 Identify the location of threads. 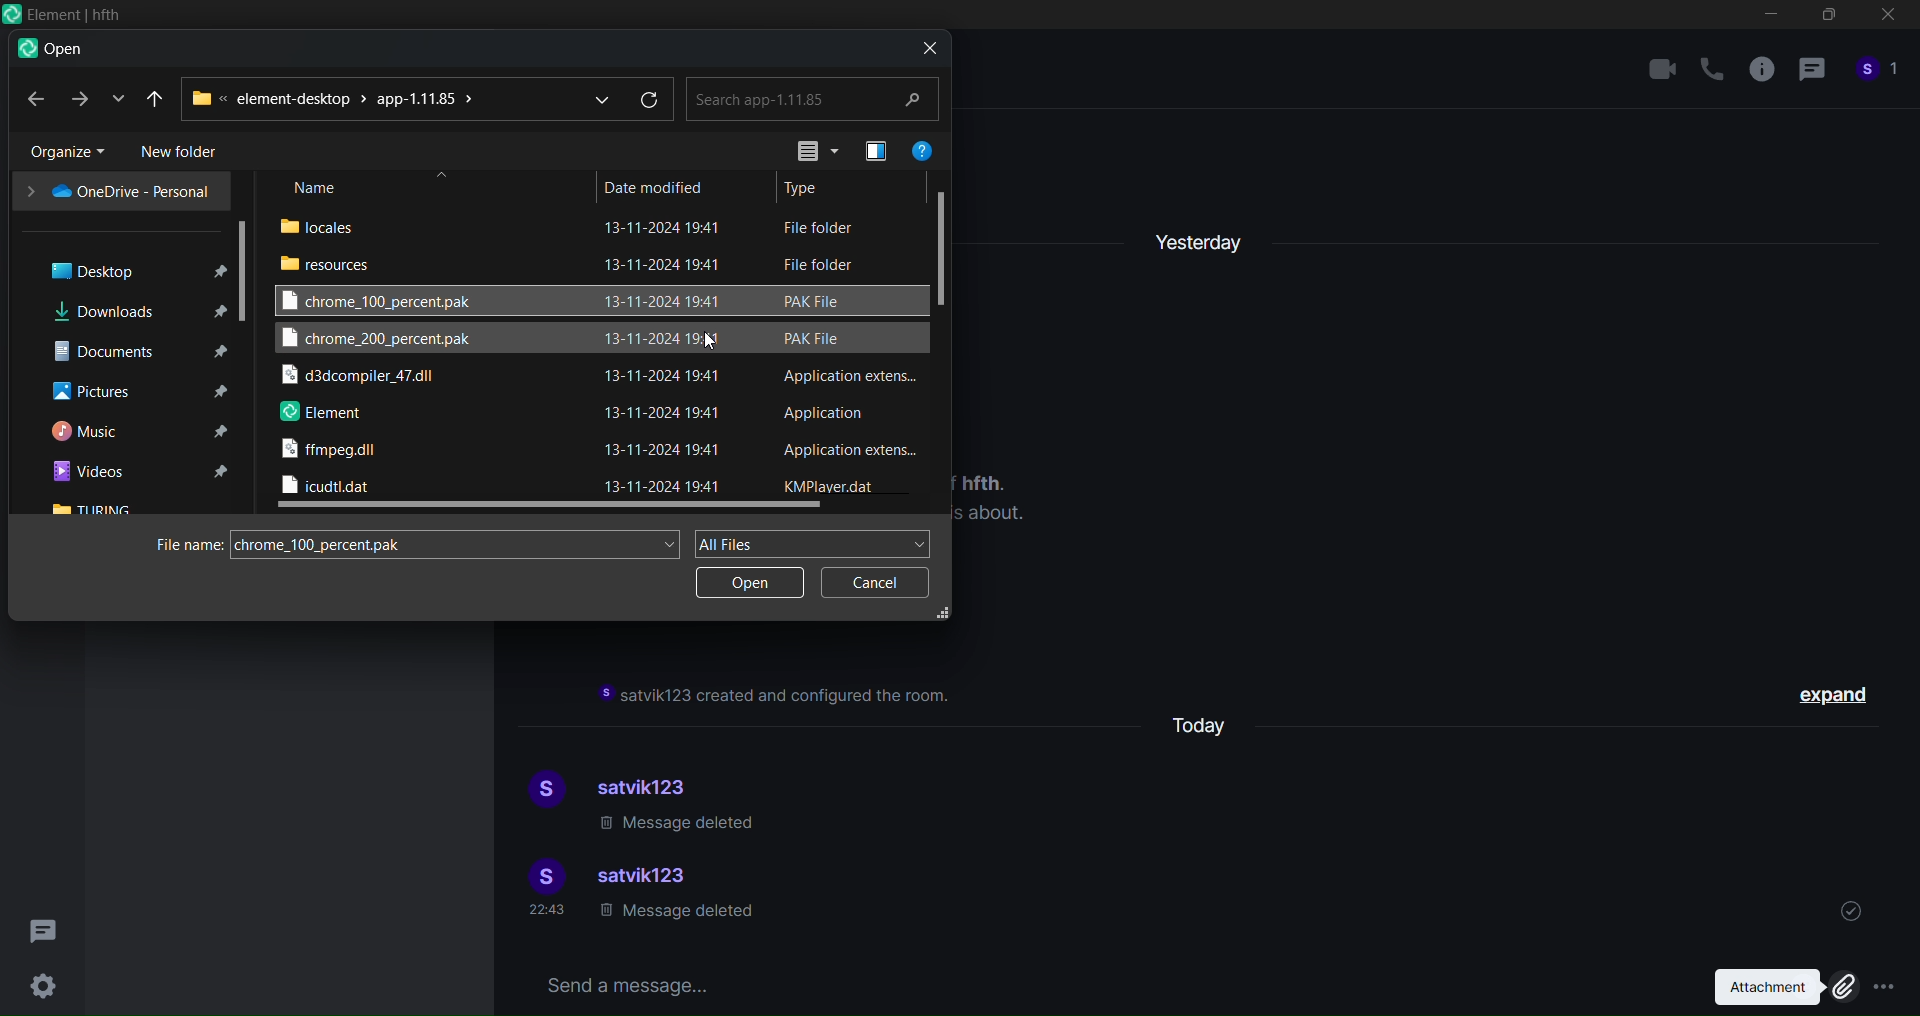
(46, 925).